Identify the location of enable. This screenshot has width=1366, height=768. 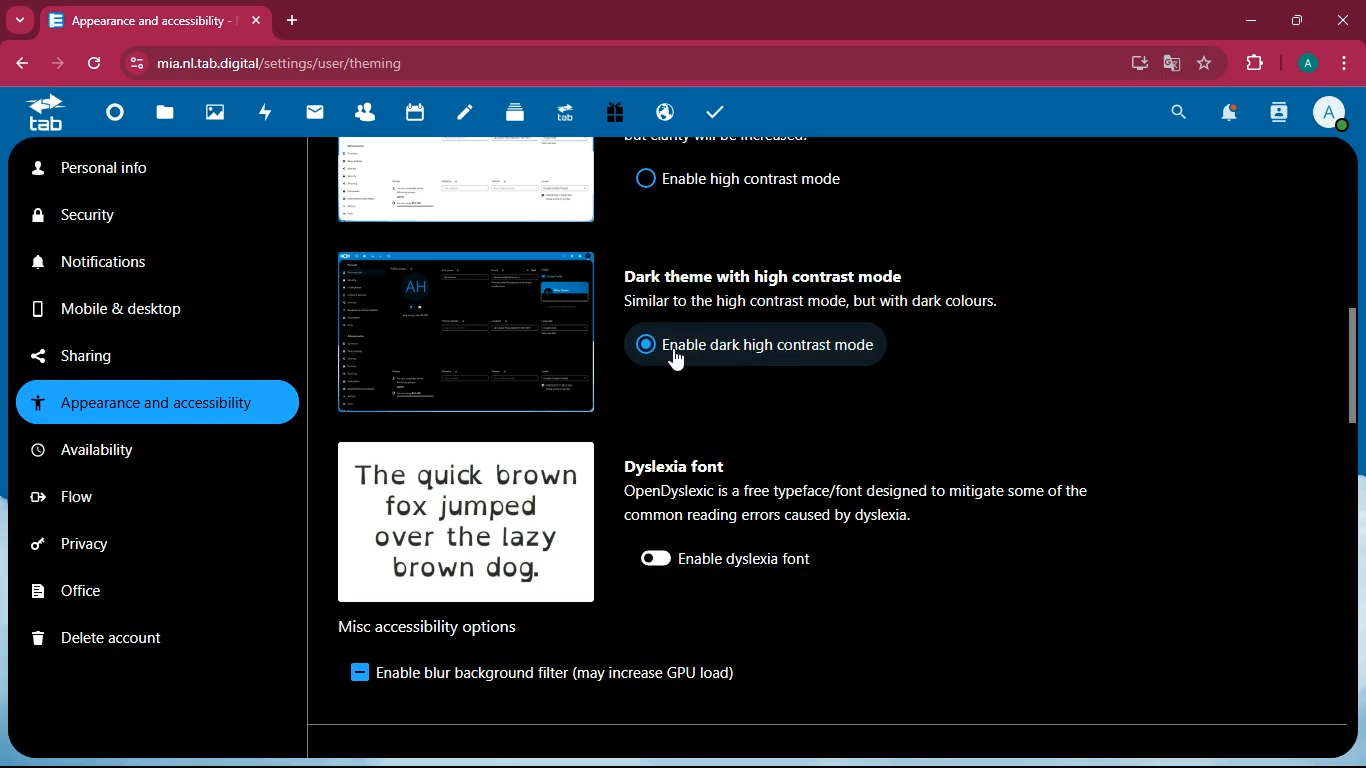
(773, 343).